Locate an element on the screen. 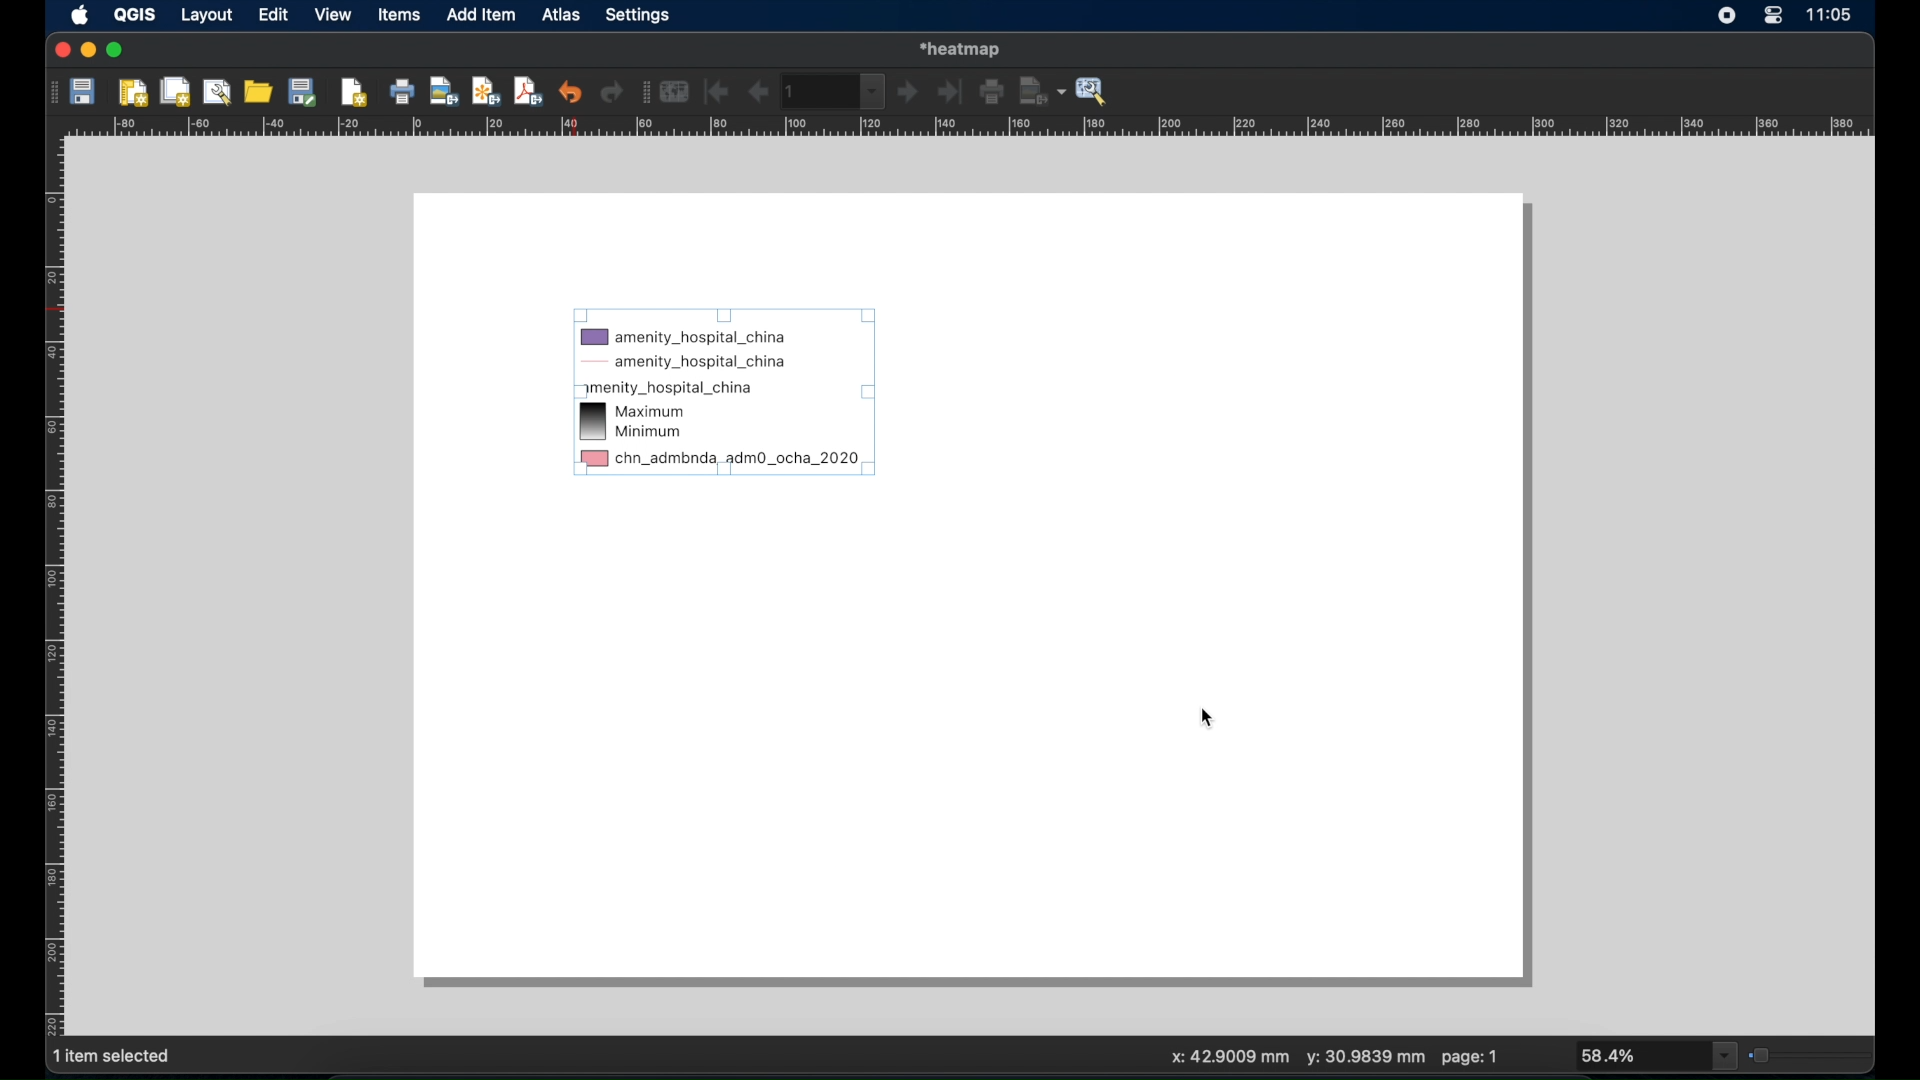  export as svg is located at coordinates (486, 91).